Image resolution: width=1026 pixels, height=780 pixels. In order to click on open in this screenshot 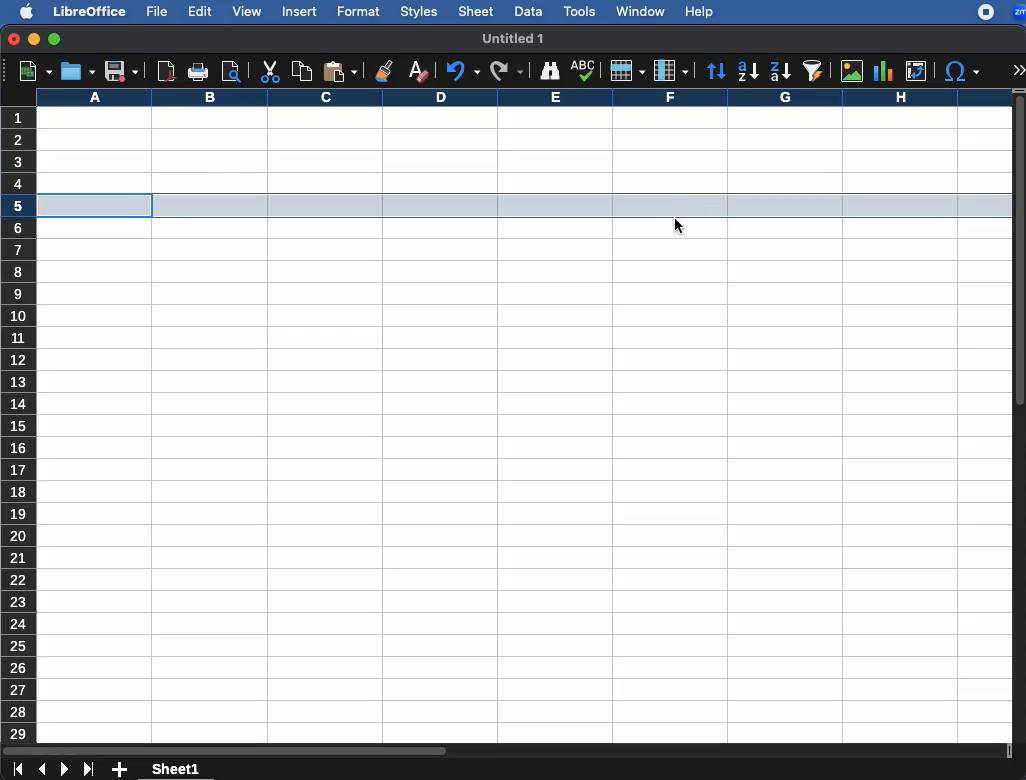, I will do `click(77, 71)`.